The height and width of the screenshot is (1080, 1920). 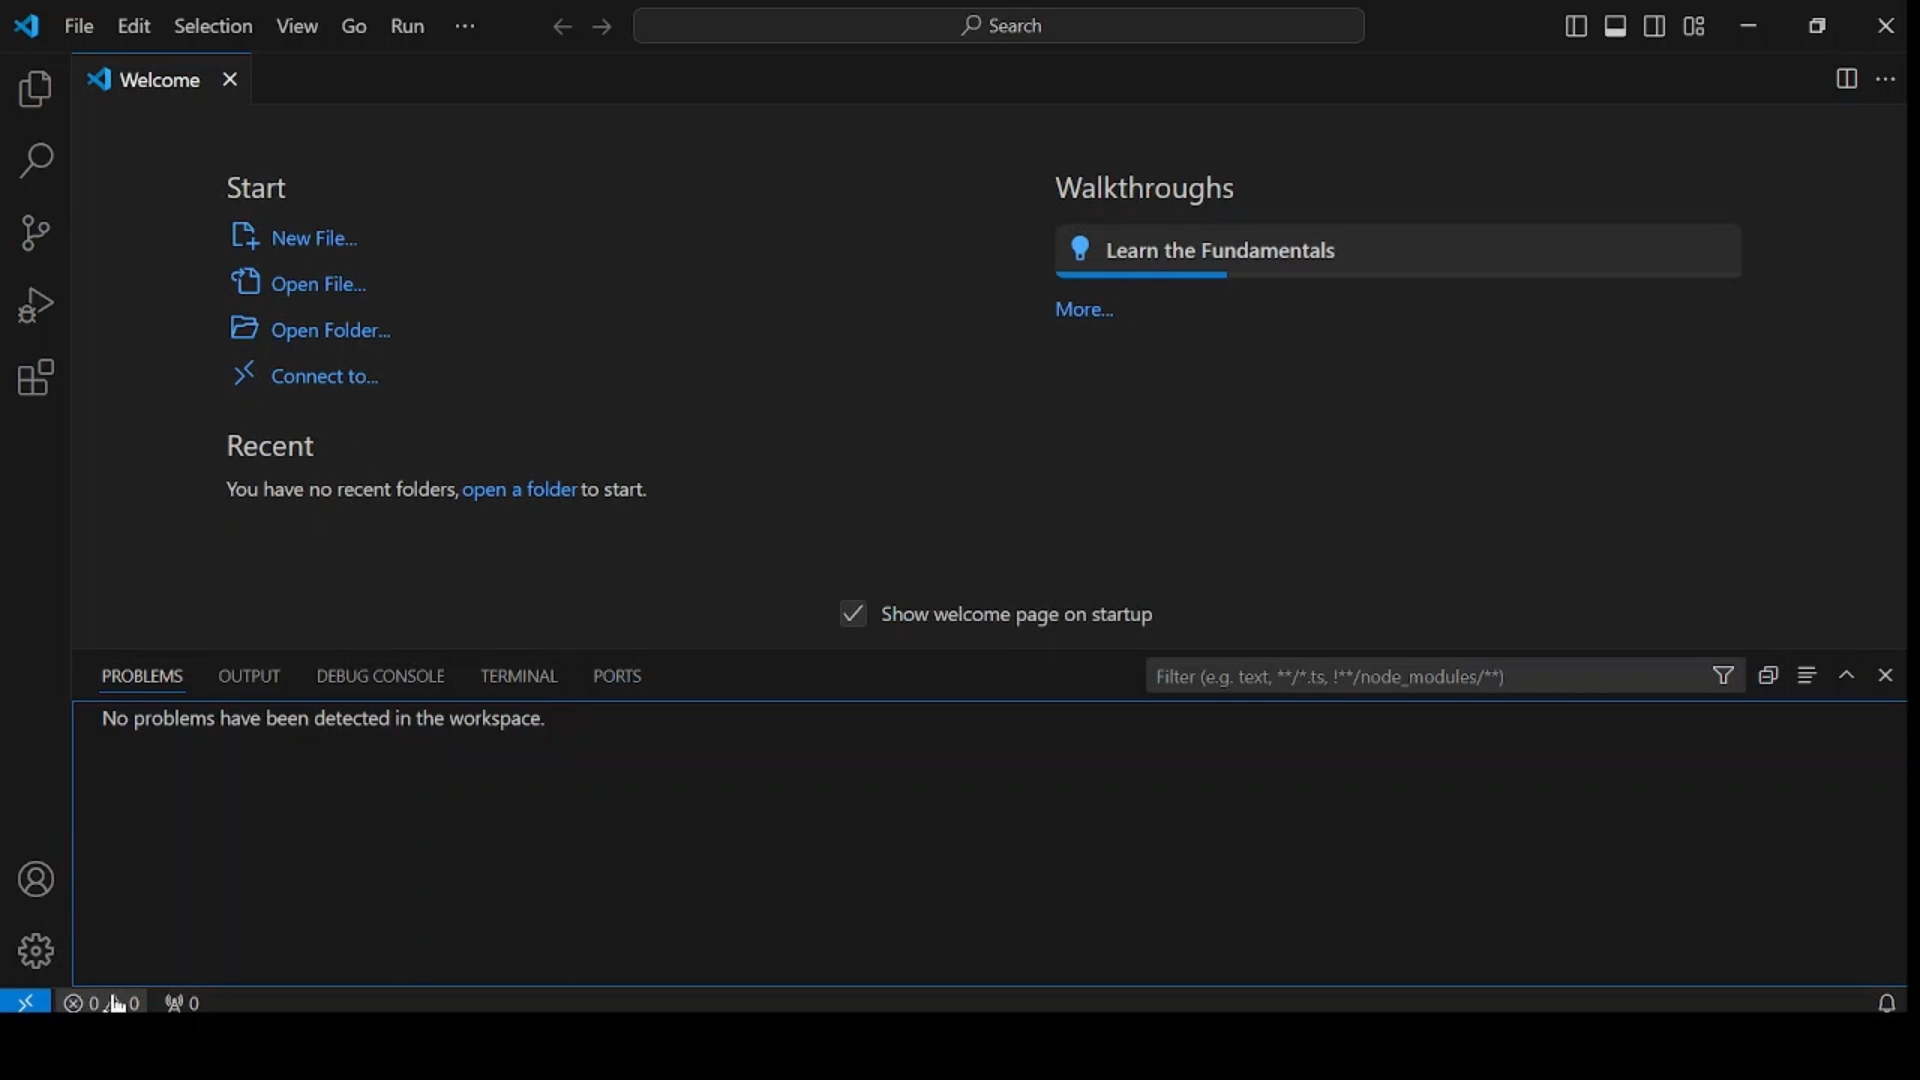 I want to click on split editor right split editor down, so click(x=1843, y=78).